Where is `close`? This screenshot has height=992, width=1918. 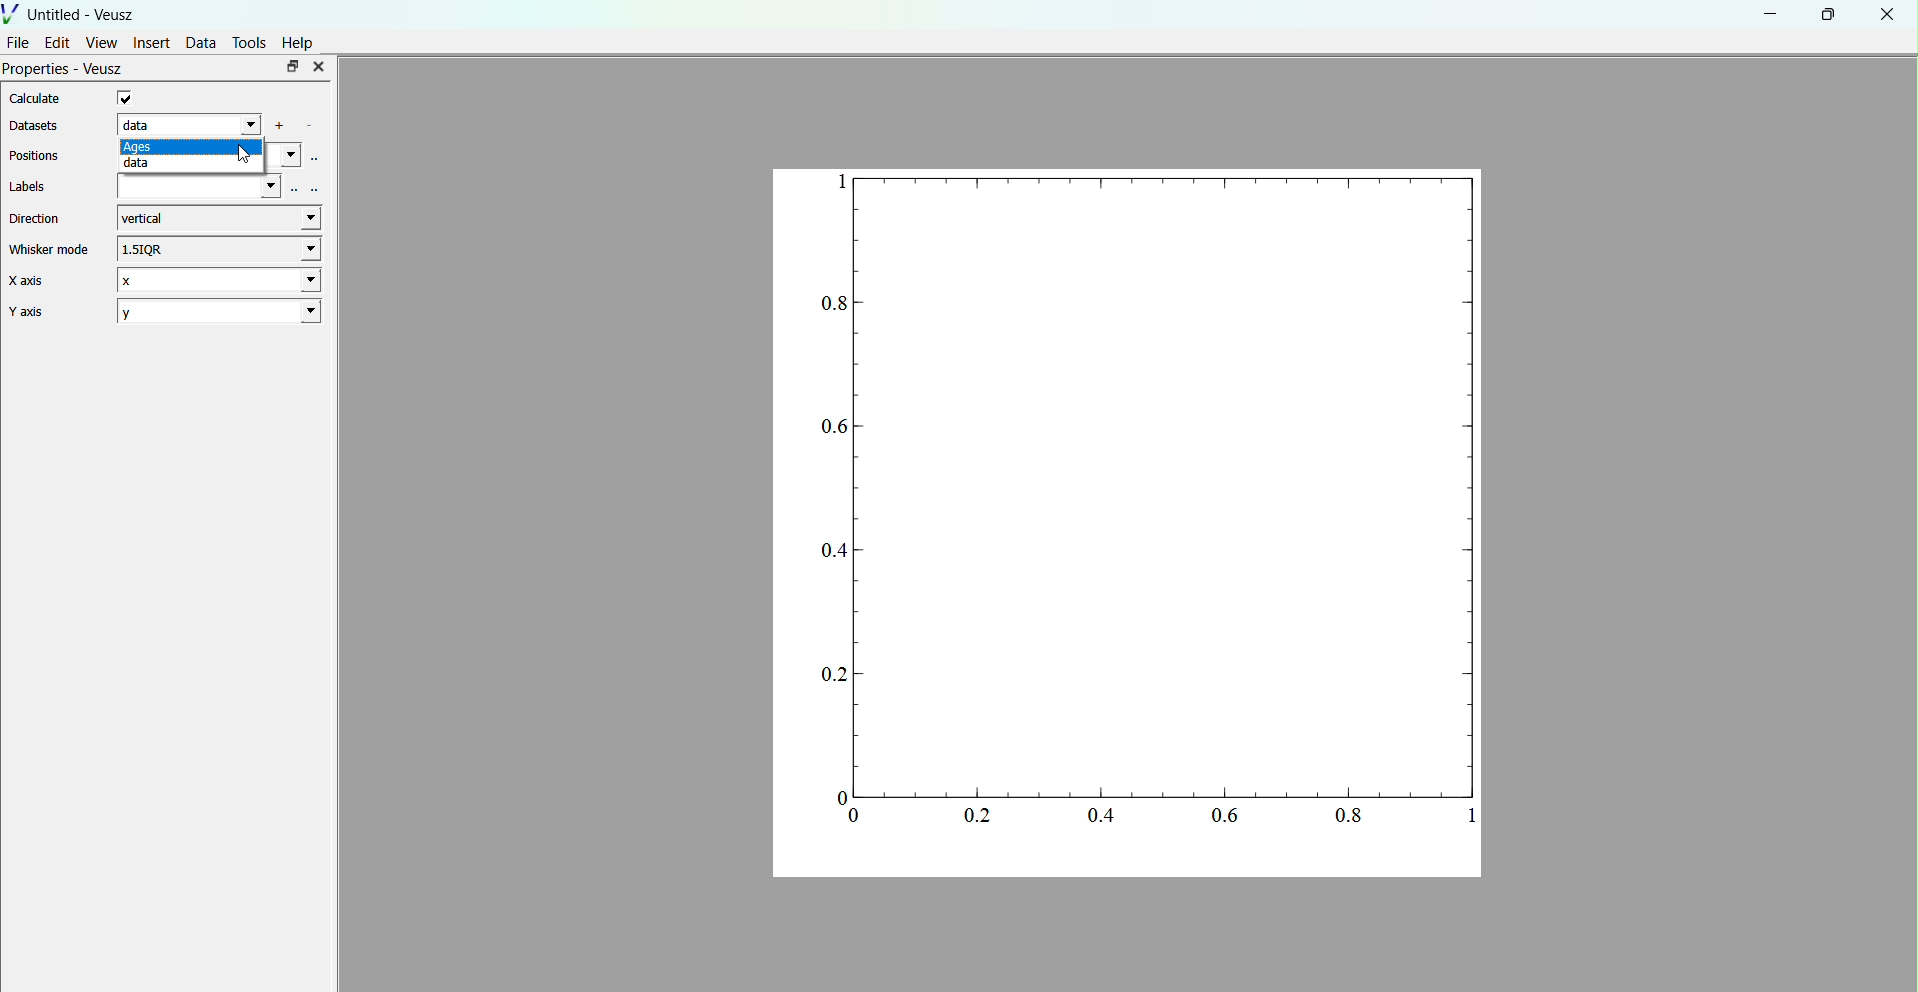 close is located at coordinates (318, 67).